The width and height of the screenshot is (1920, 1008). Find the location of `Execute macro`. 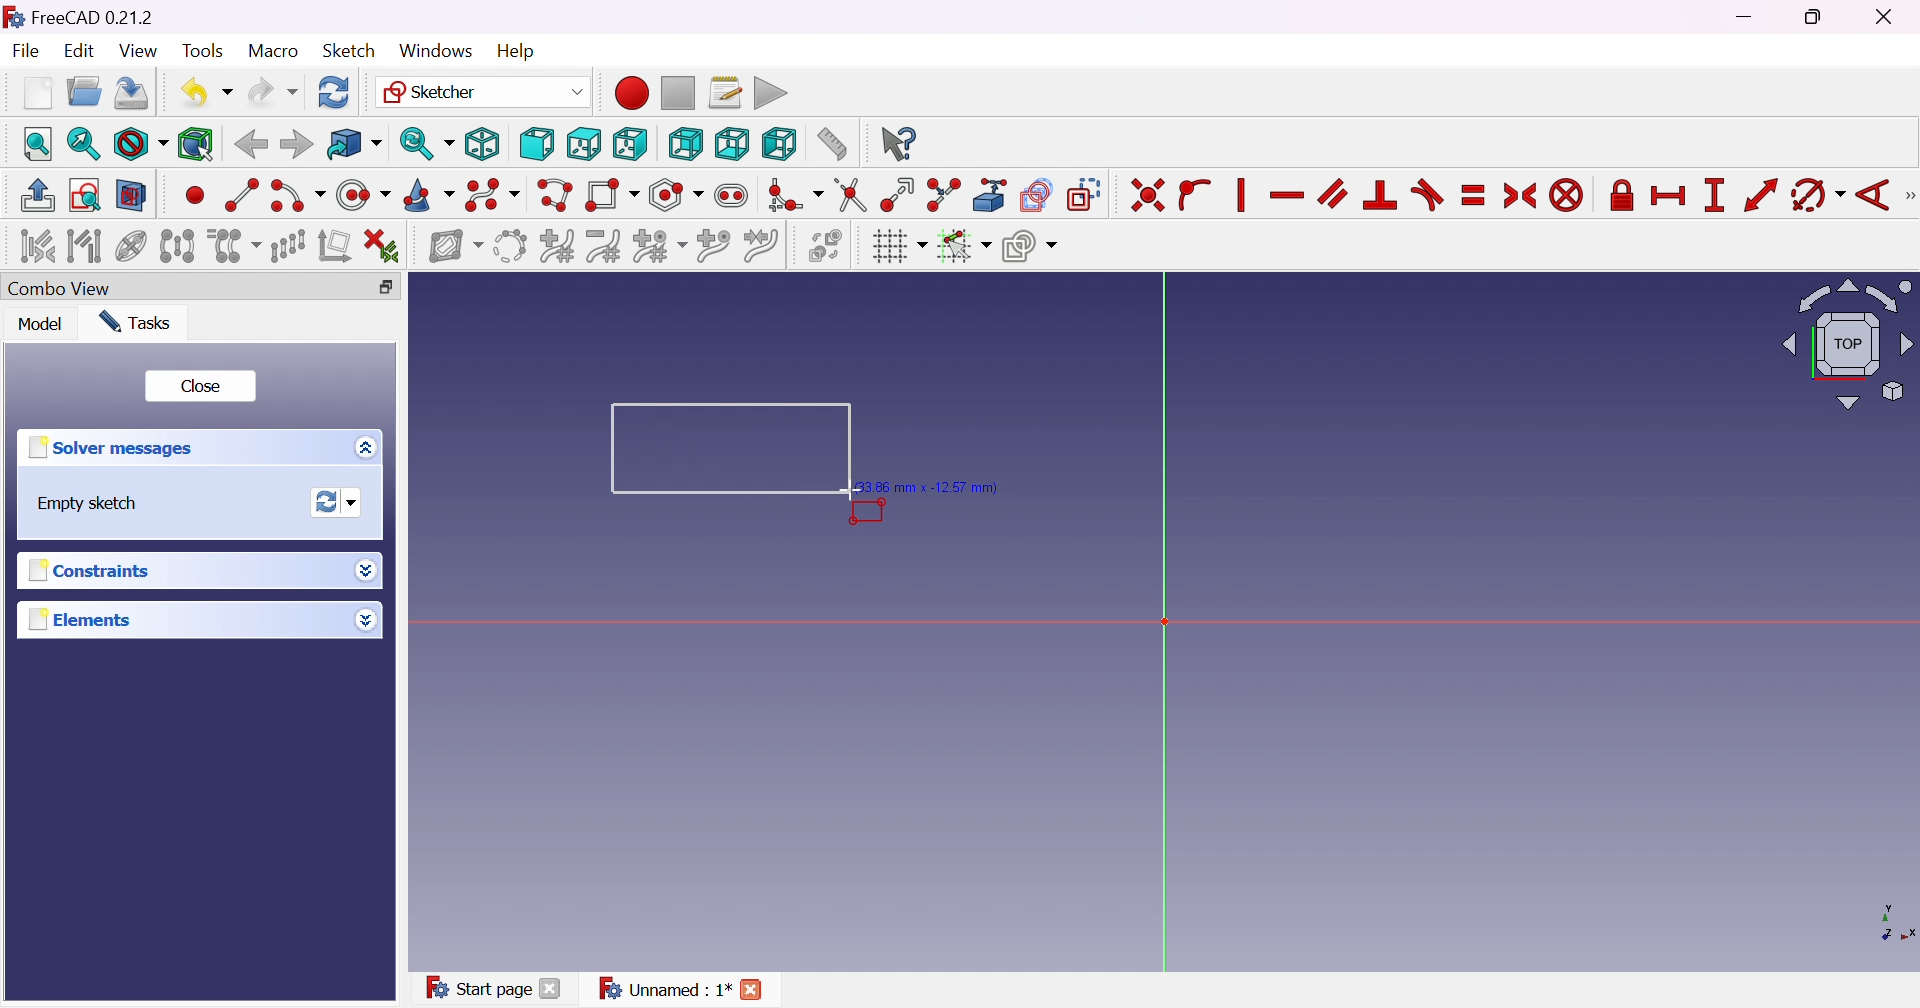

Execute macro is located at coordinates (772, 91).